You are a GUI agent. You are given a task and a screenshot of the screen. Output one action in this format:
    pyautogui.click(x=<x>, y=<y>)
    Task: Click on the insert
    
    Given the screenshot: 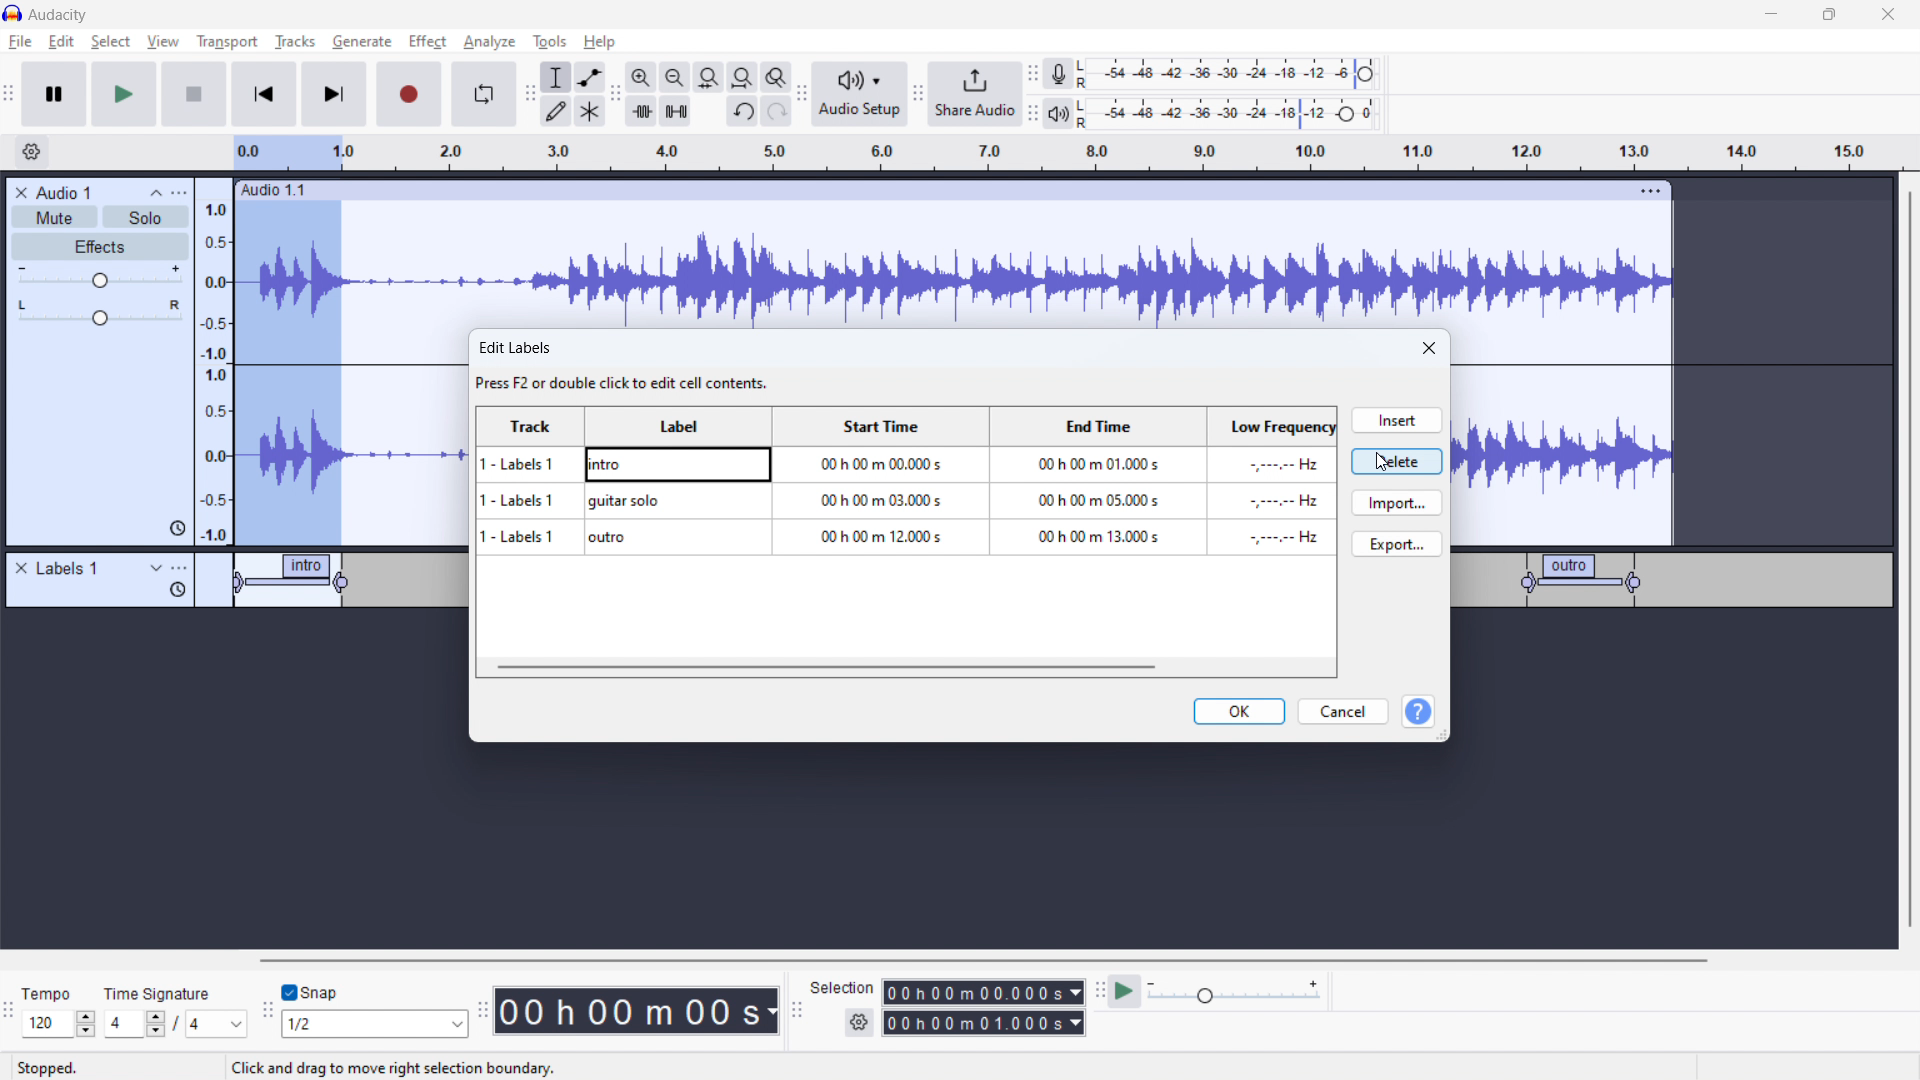 What is the action you would take?
    pyautogui.click(x=1395, y=420)
    